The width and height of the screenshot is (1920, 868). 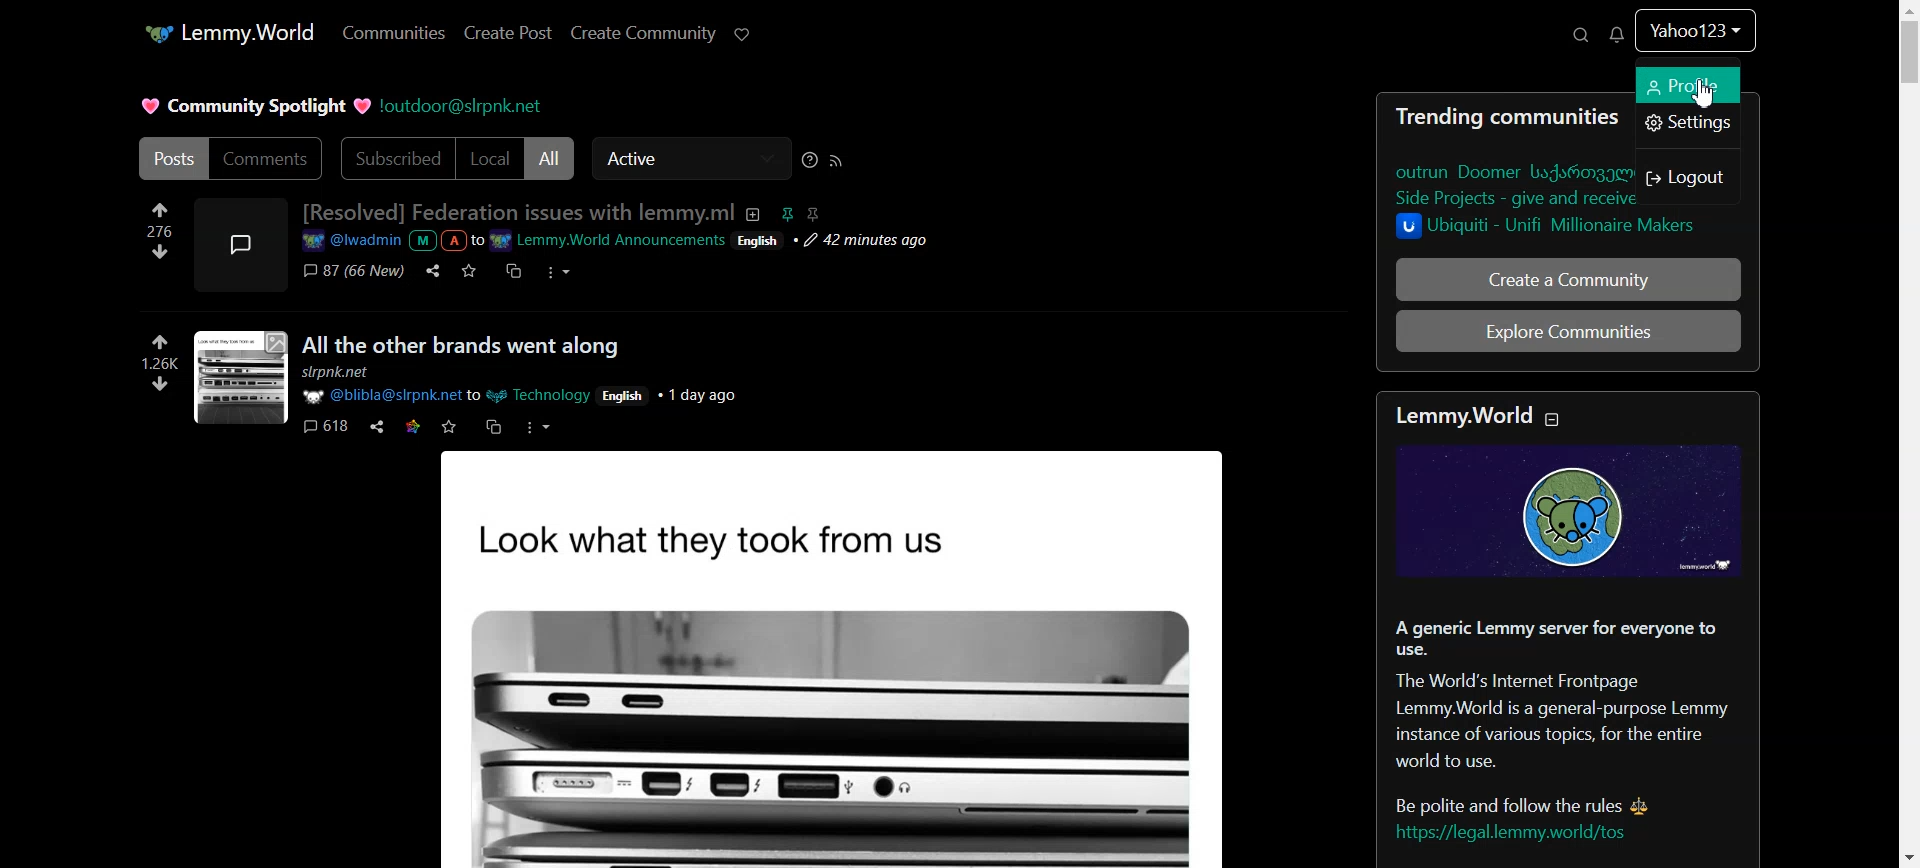 I want to click on cross post, so click(x=512, y=271).